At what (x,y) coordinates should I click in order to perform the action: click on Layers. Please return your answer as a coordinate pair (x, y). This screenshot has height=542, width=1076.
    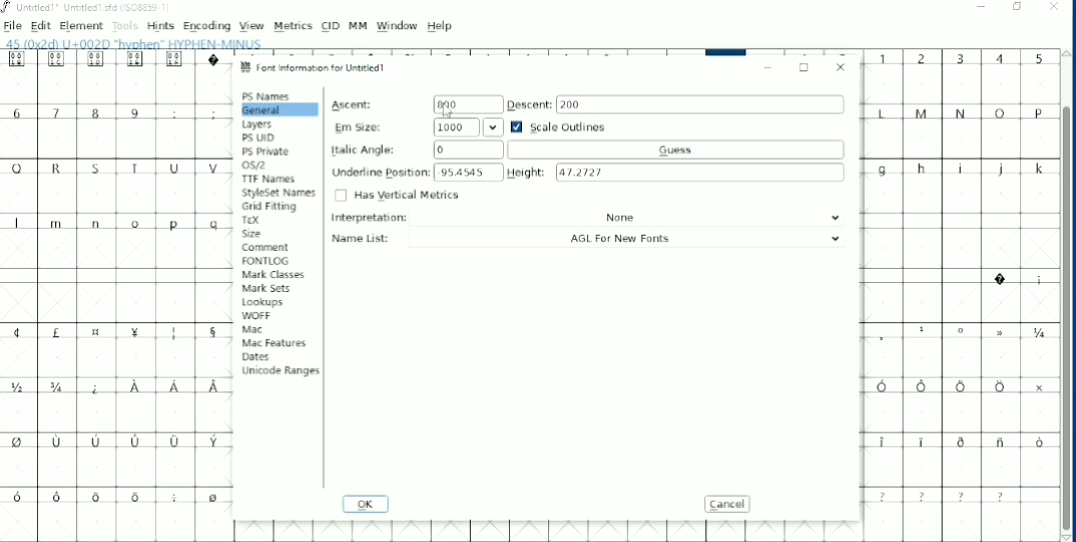
    Looking at the image, I should click on (259, 125).